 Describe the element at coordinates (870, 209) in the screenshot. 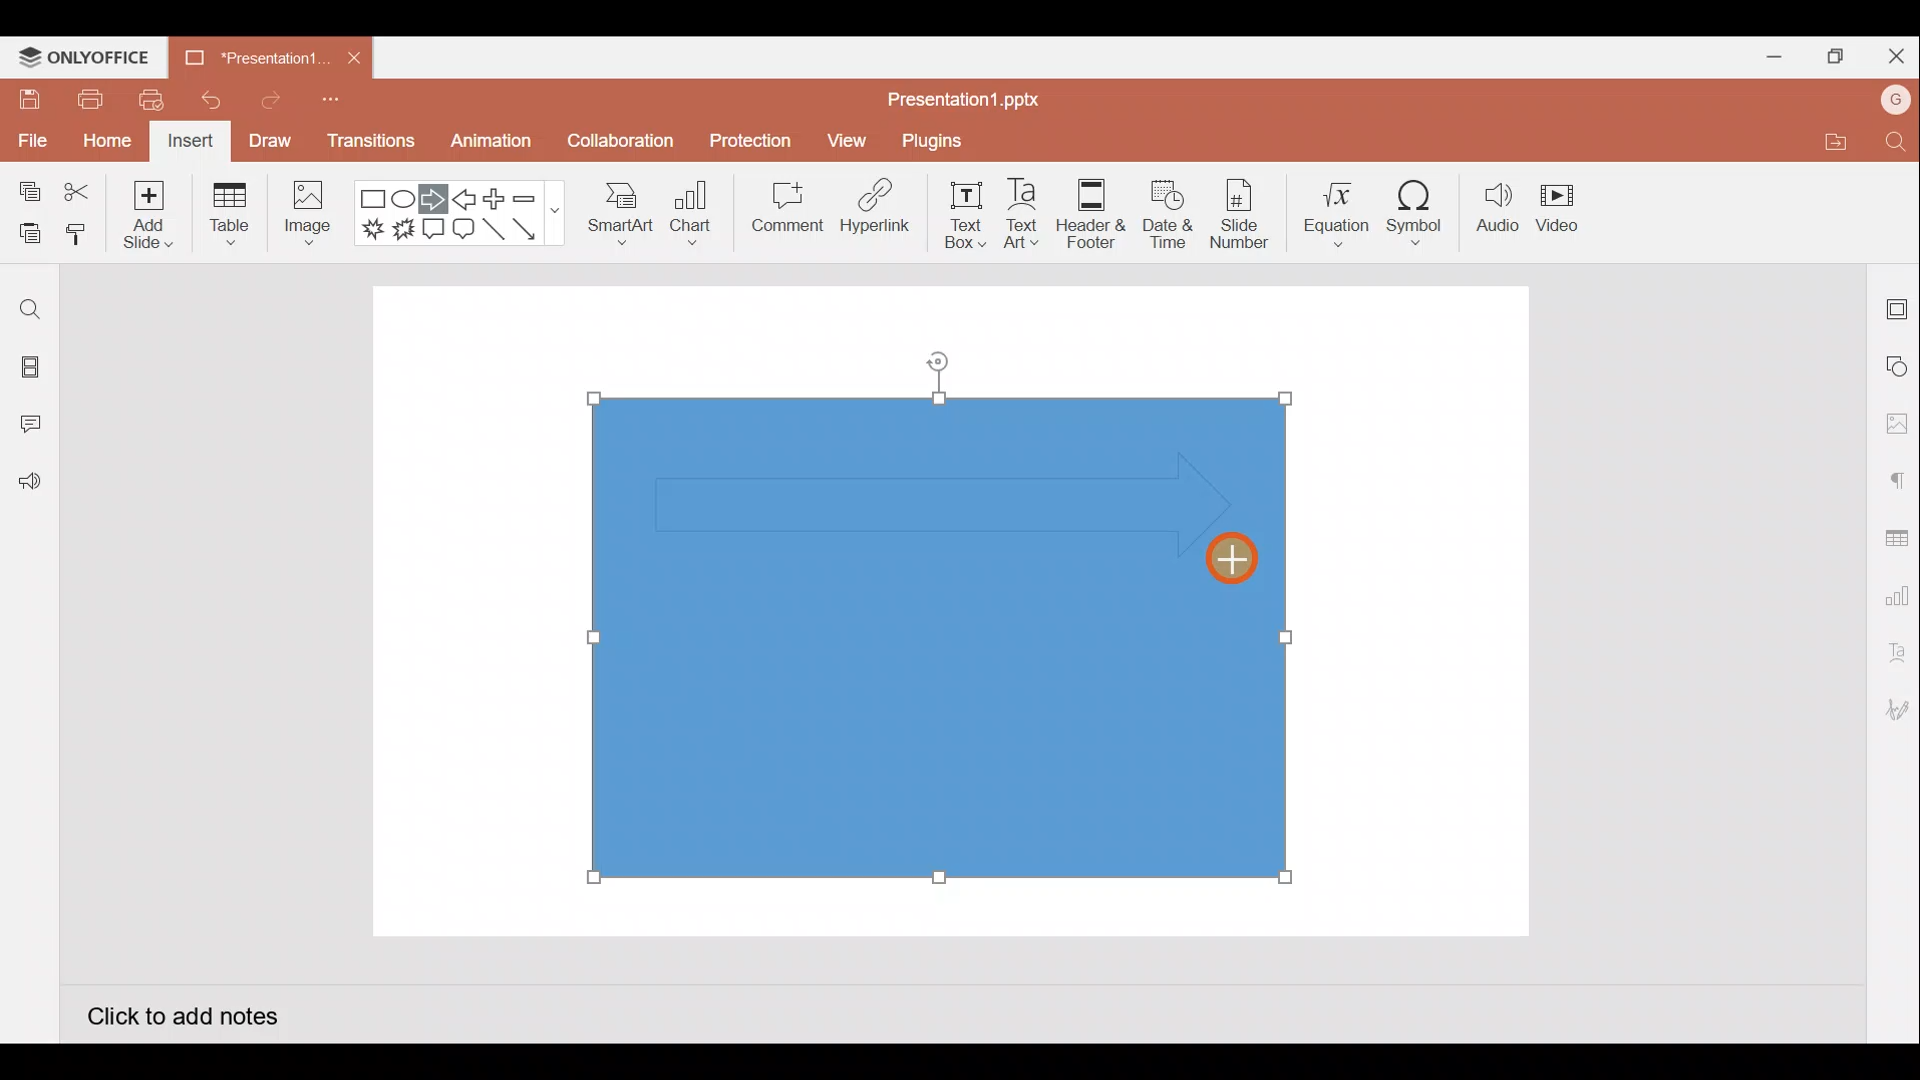

I see `Hyperlink` at that location.